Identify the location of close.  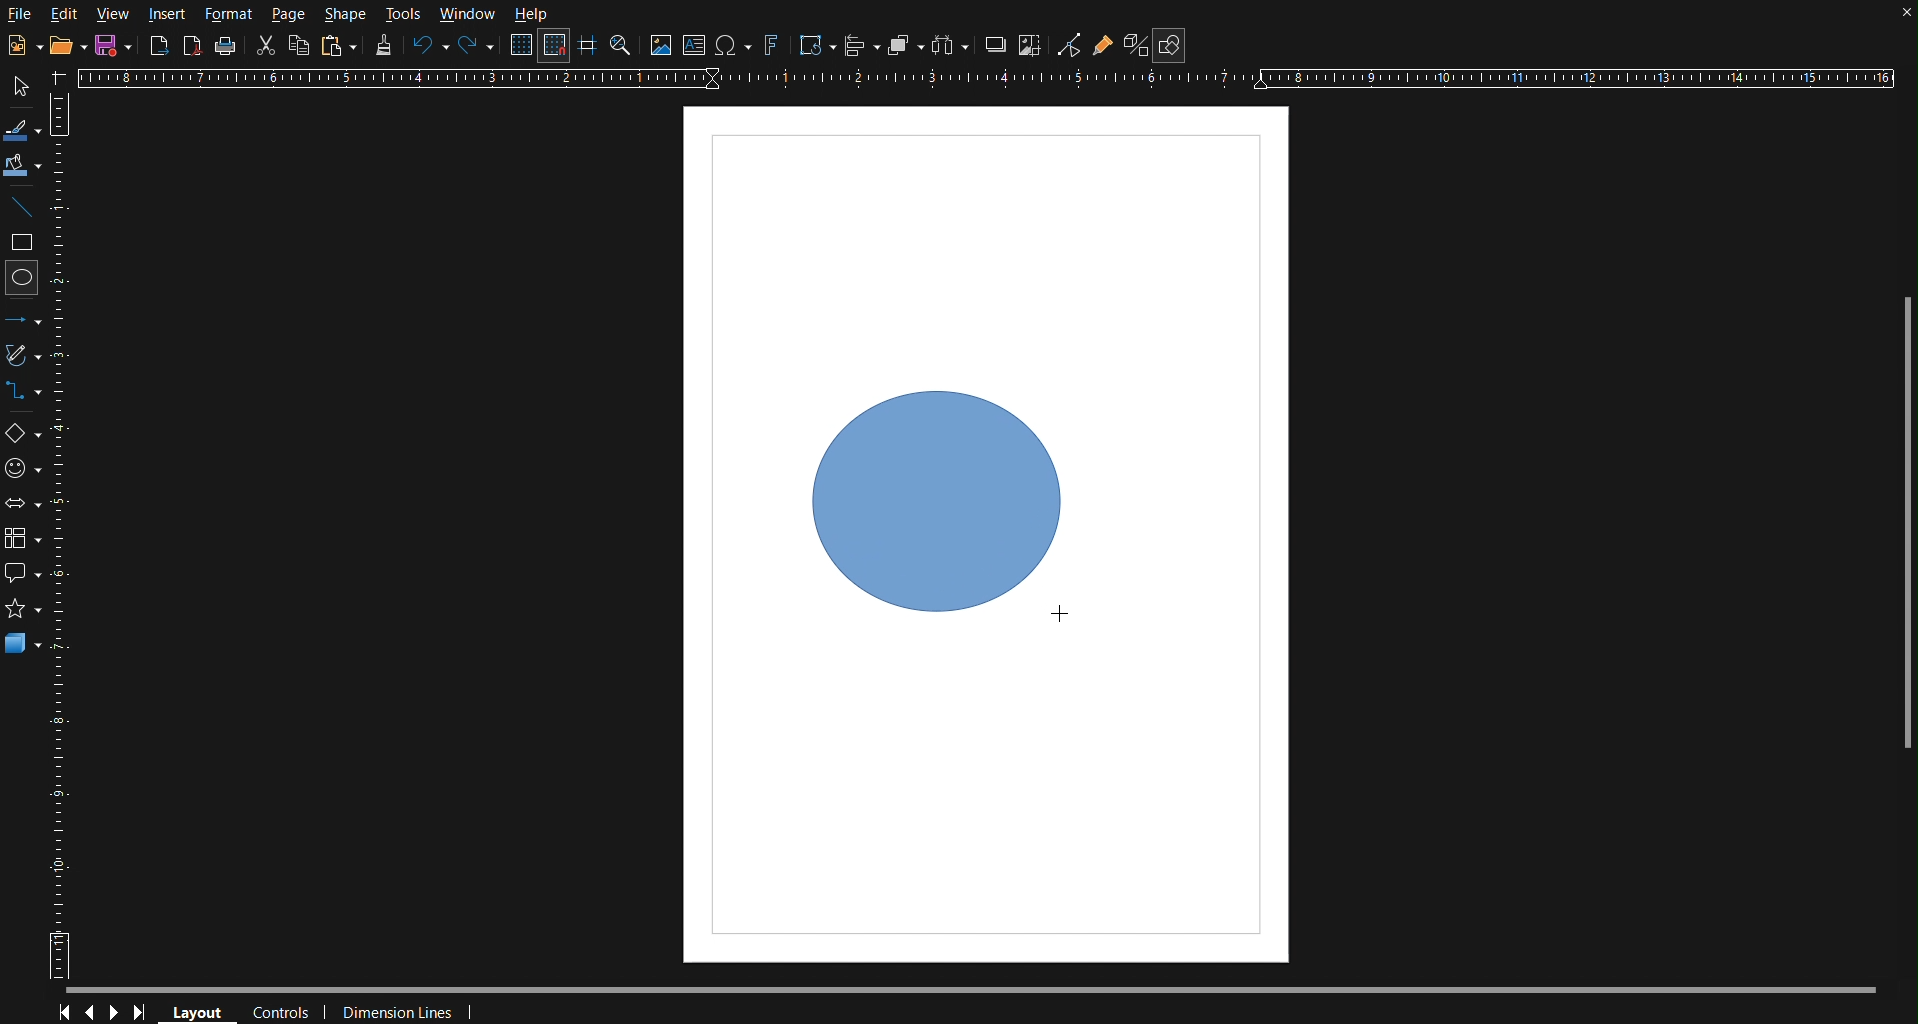
(1899, 17).